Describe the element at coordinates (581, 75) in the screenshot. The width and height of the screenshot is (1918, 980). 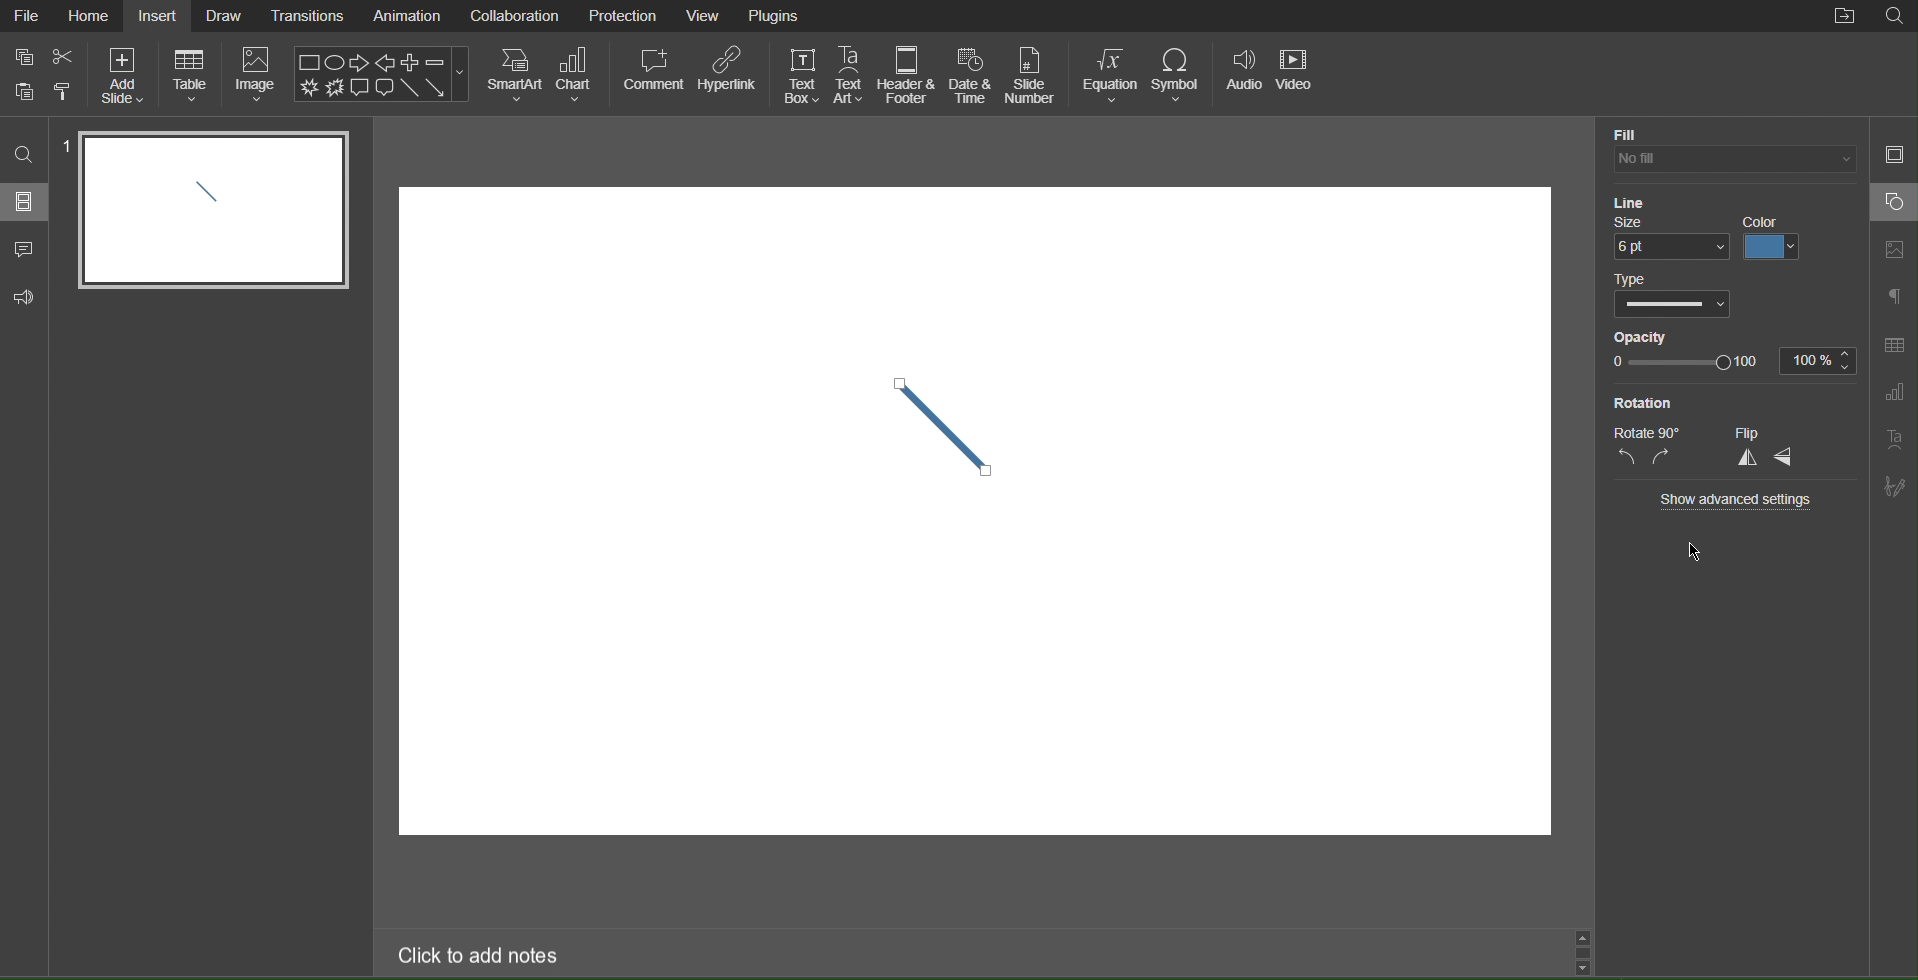
I see `Chart` at that location.